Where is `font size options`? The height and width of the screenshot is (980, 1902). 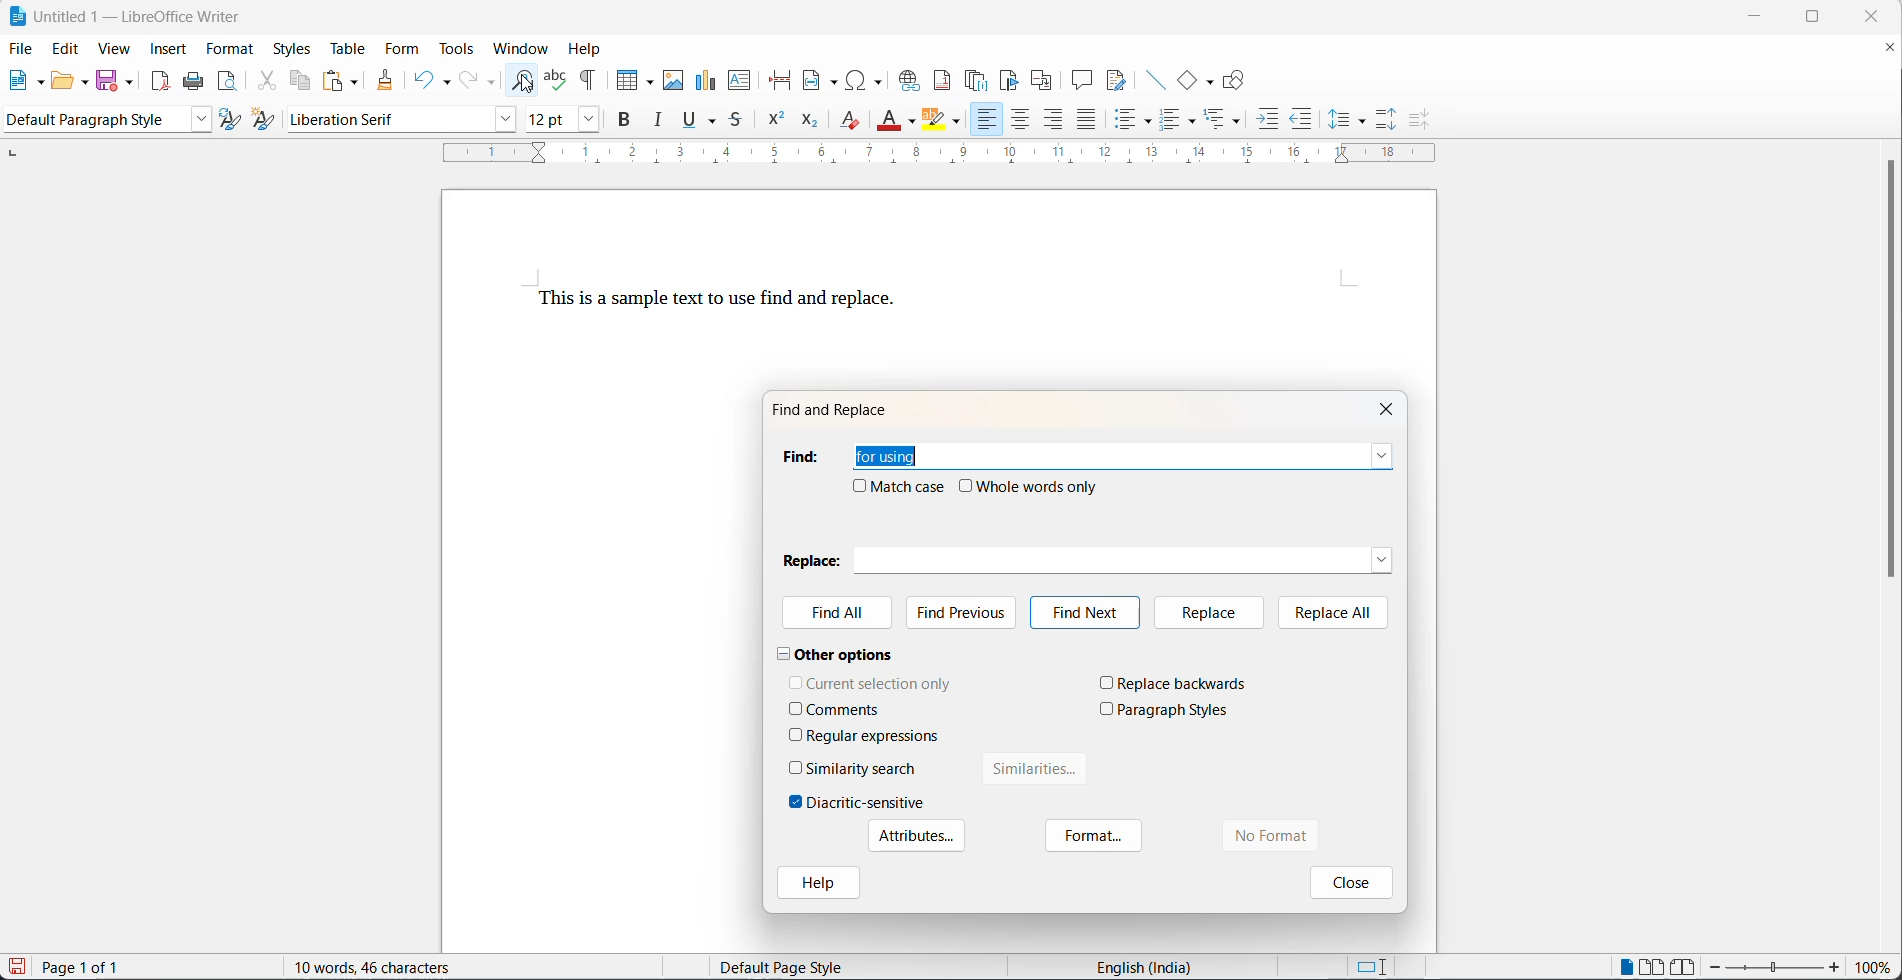 font size options is located at coordinates (584, 122).